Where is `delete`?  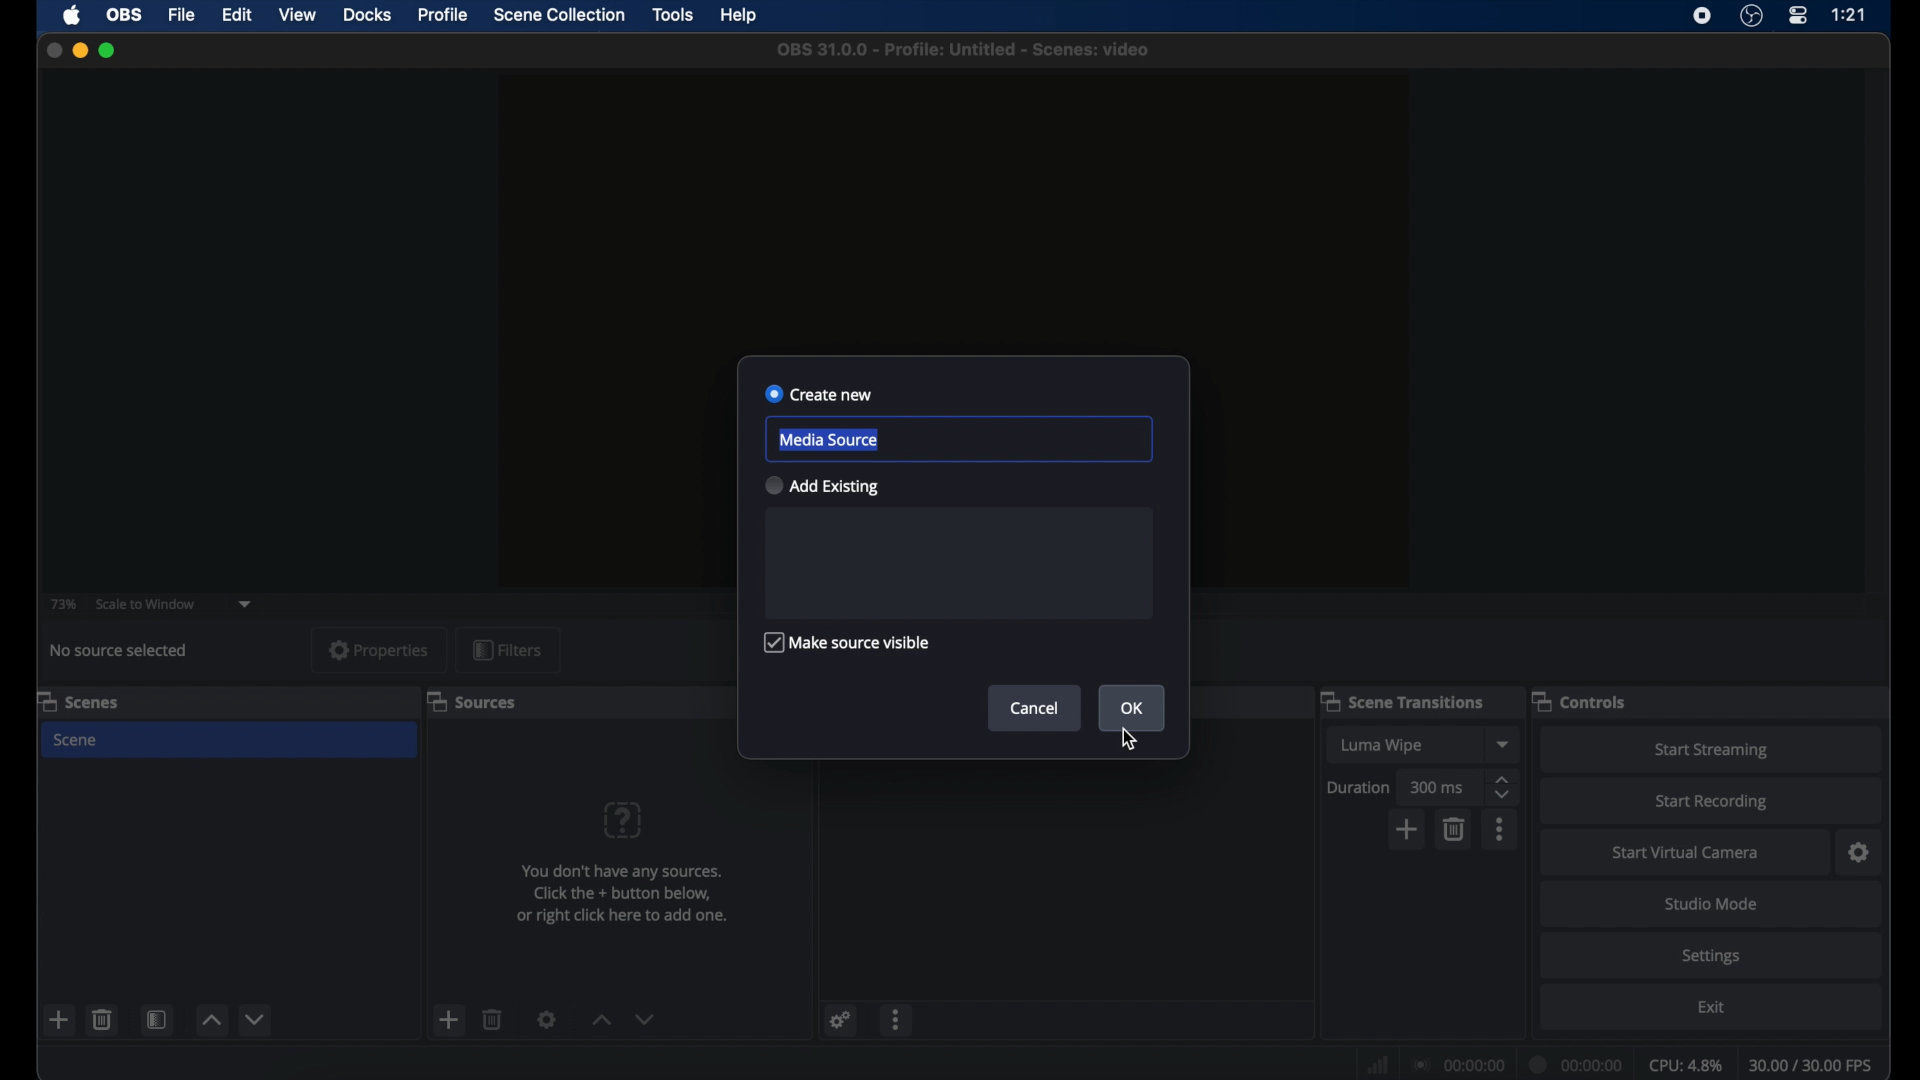
delete is located at coordinates (492, 1018).